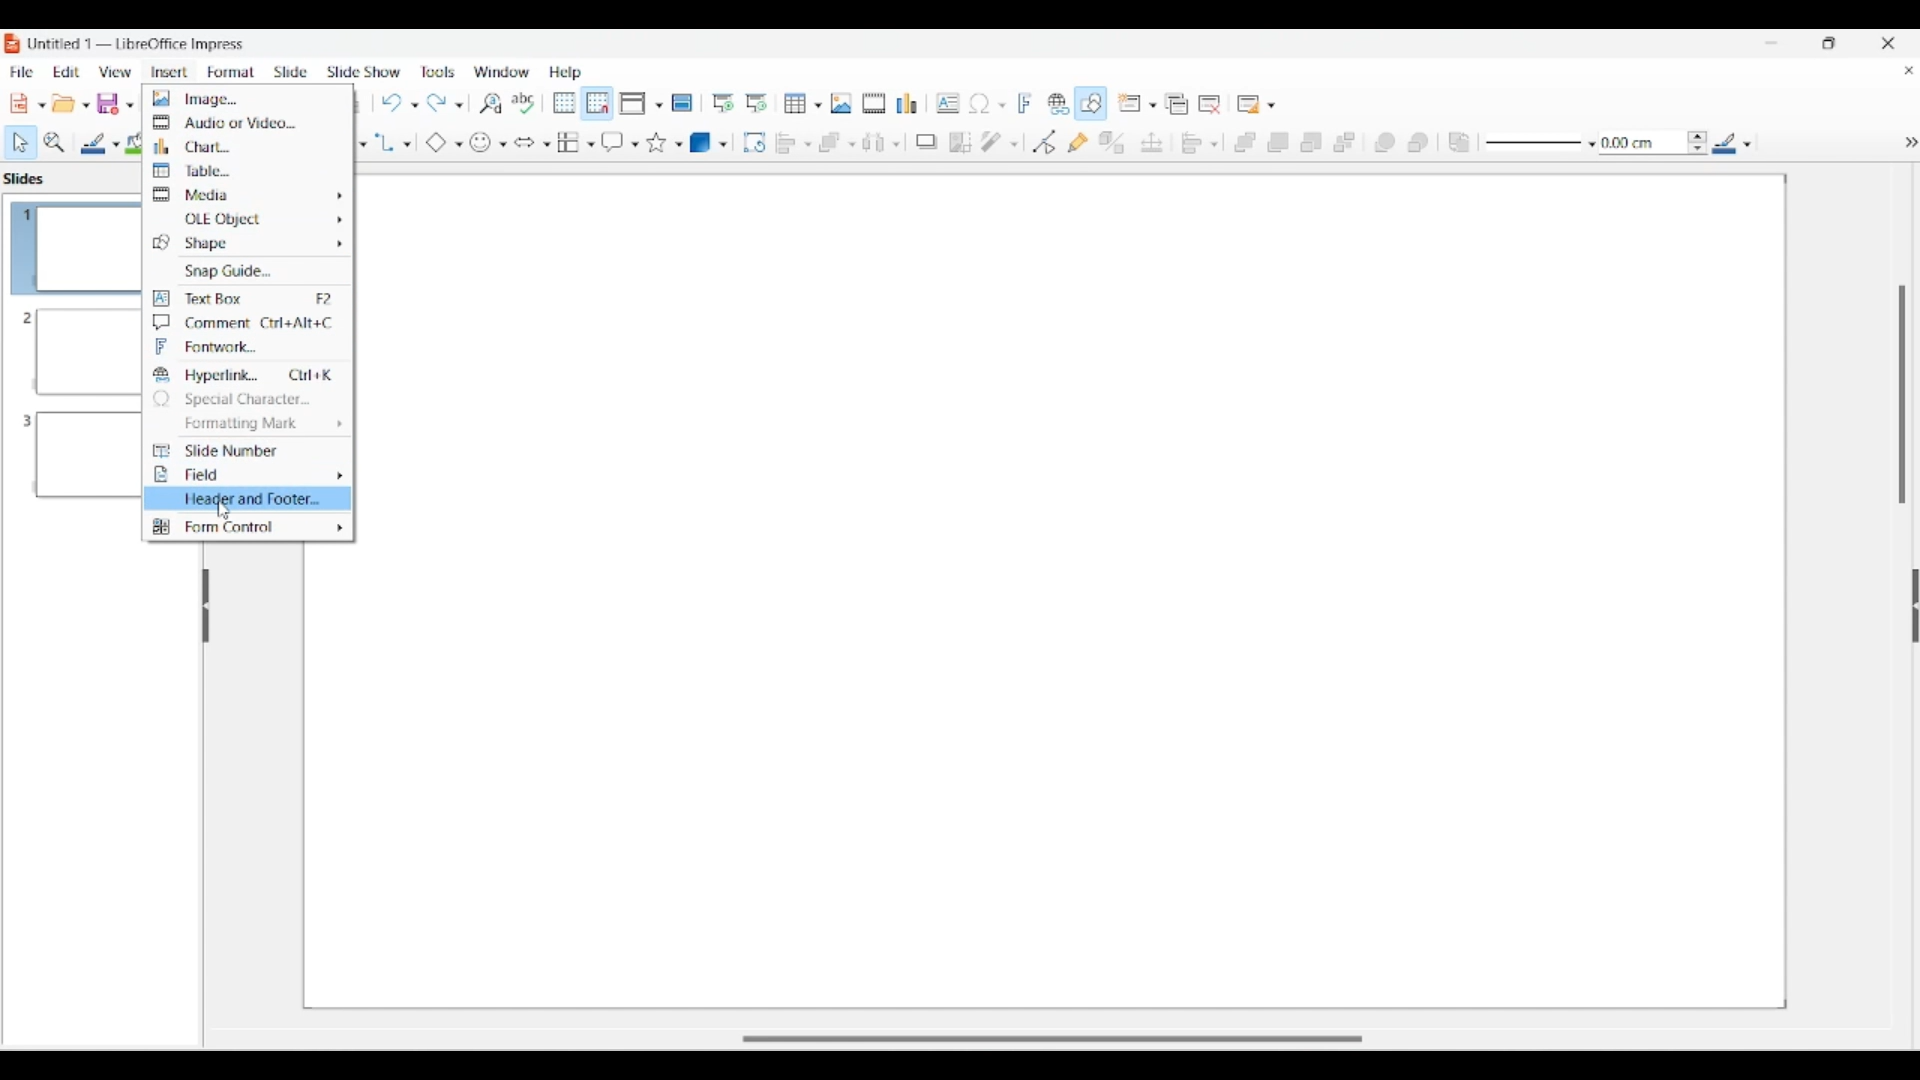 This screenshot has height=1080, width=1920. What do you see at coordinates (906, 103) in the screenshot?
I see `Insert chart` at bounding box center [906, 103].